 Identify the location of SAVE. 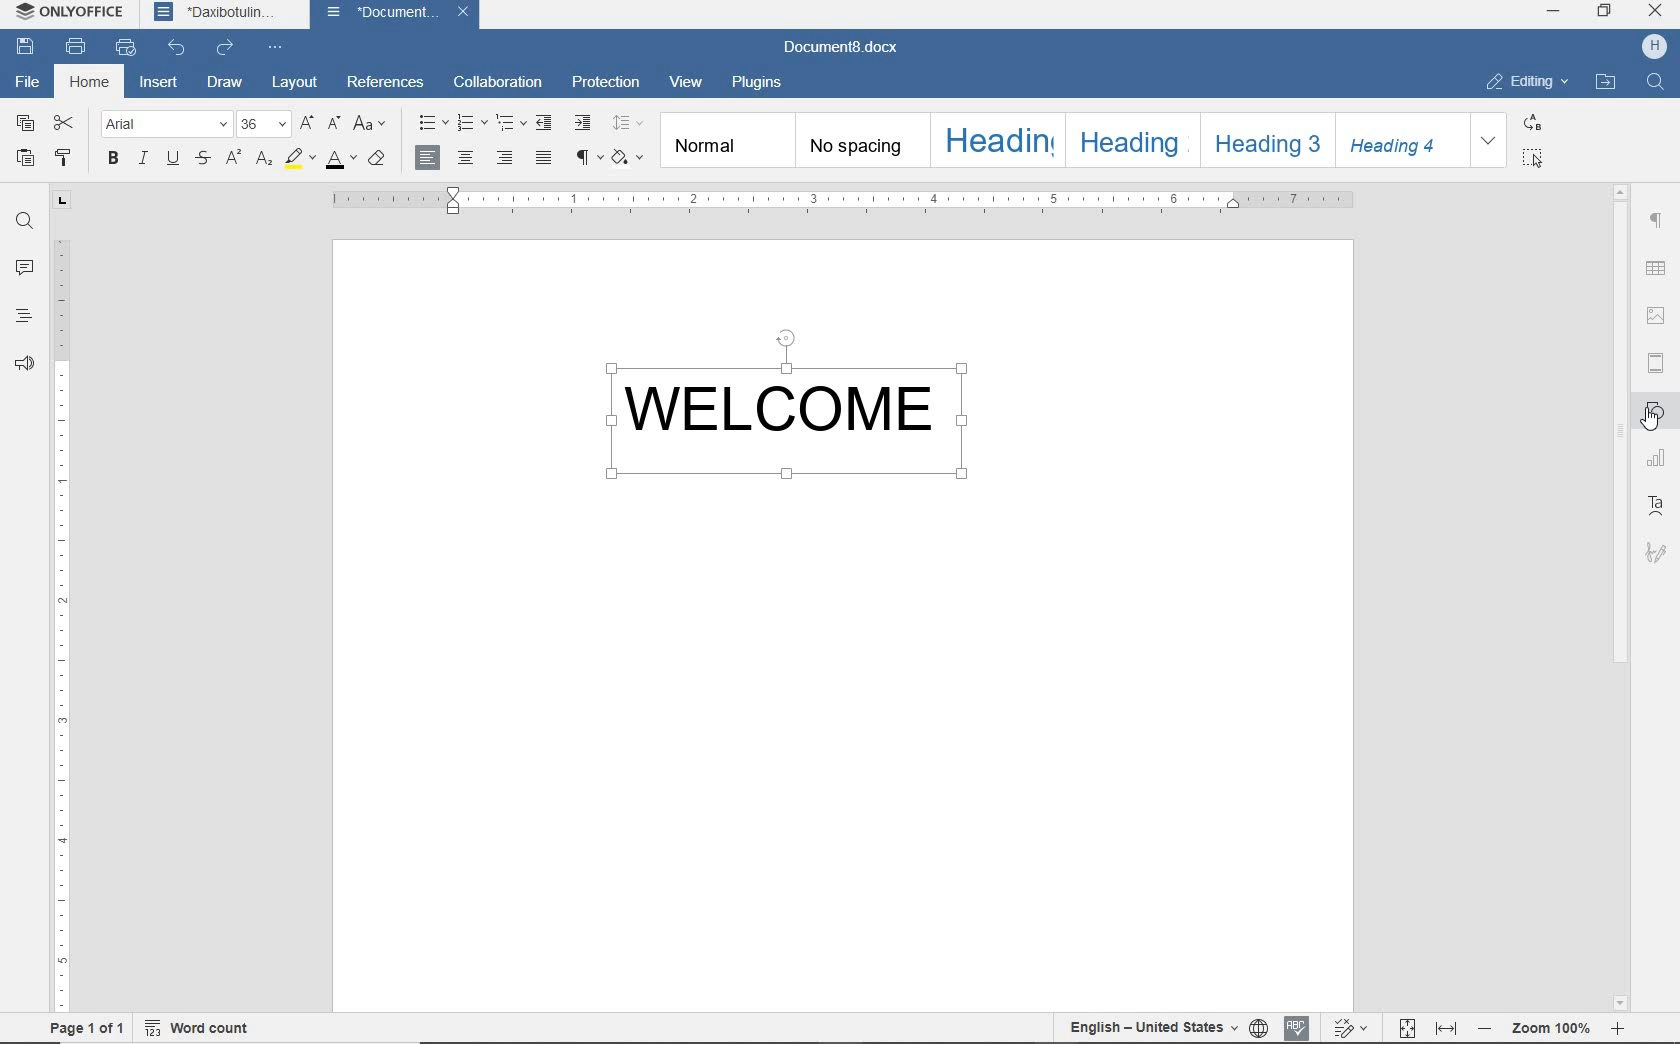
(24, 45).